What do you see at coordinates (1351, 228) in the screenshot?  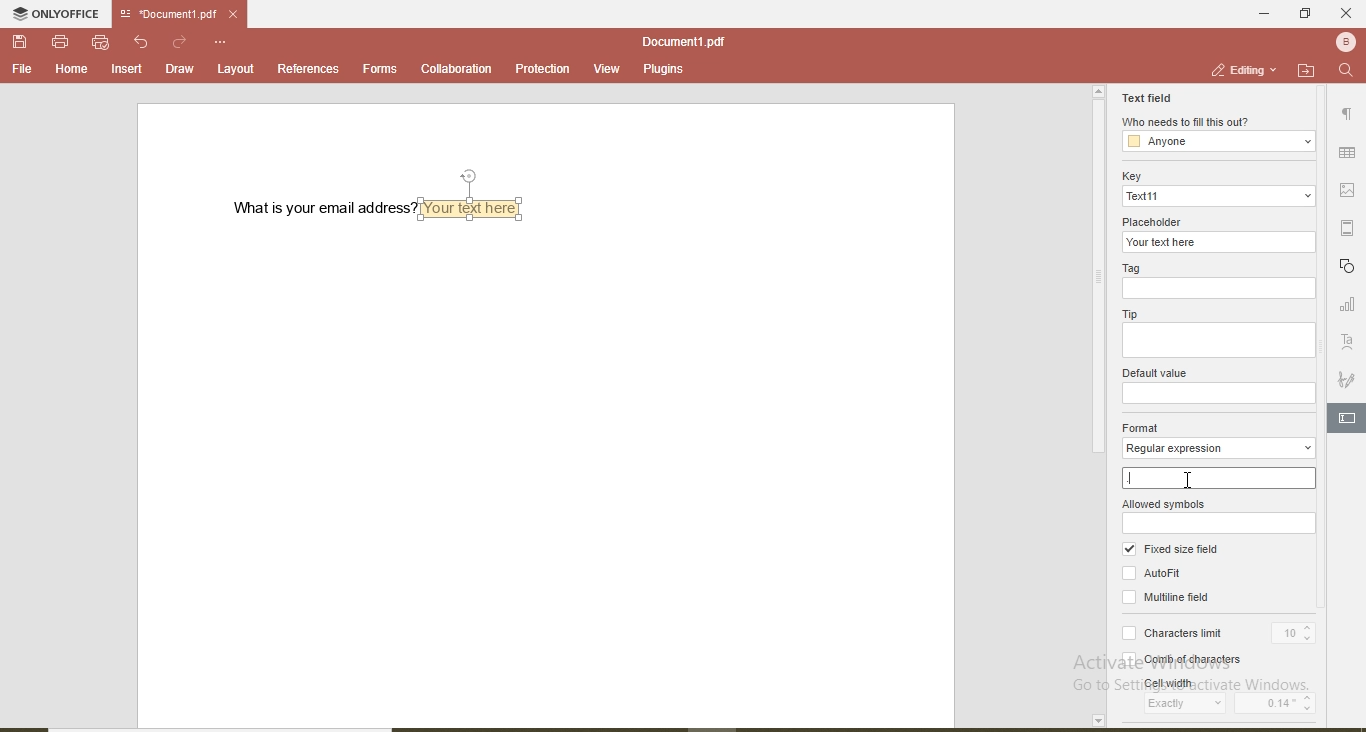 I see `margin` at bounding box center [1351, 228].